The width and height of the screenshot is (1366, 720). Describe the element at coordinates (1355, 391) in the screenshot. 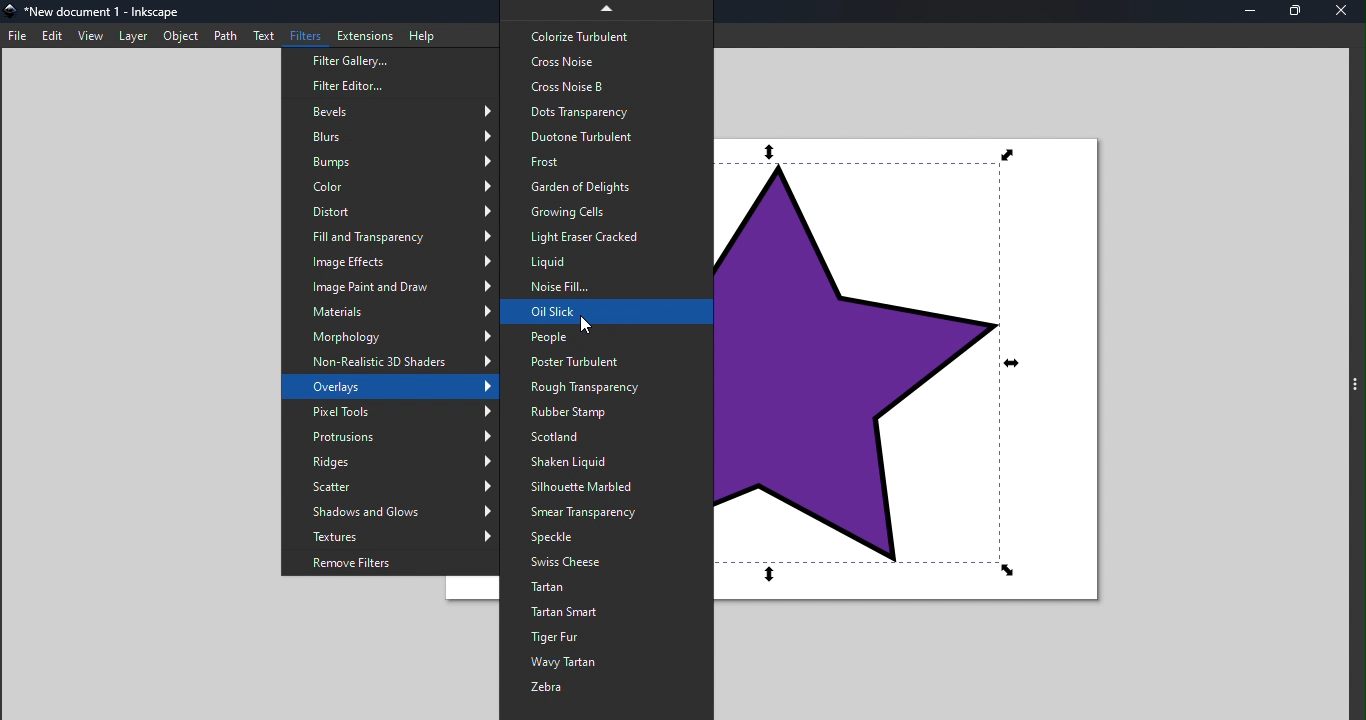

I see `Command panel` at that location.